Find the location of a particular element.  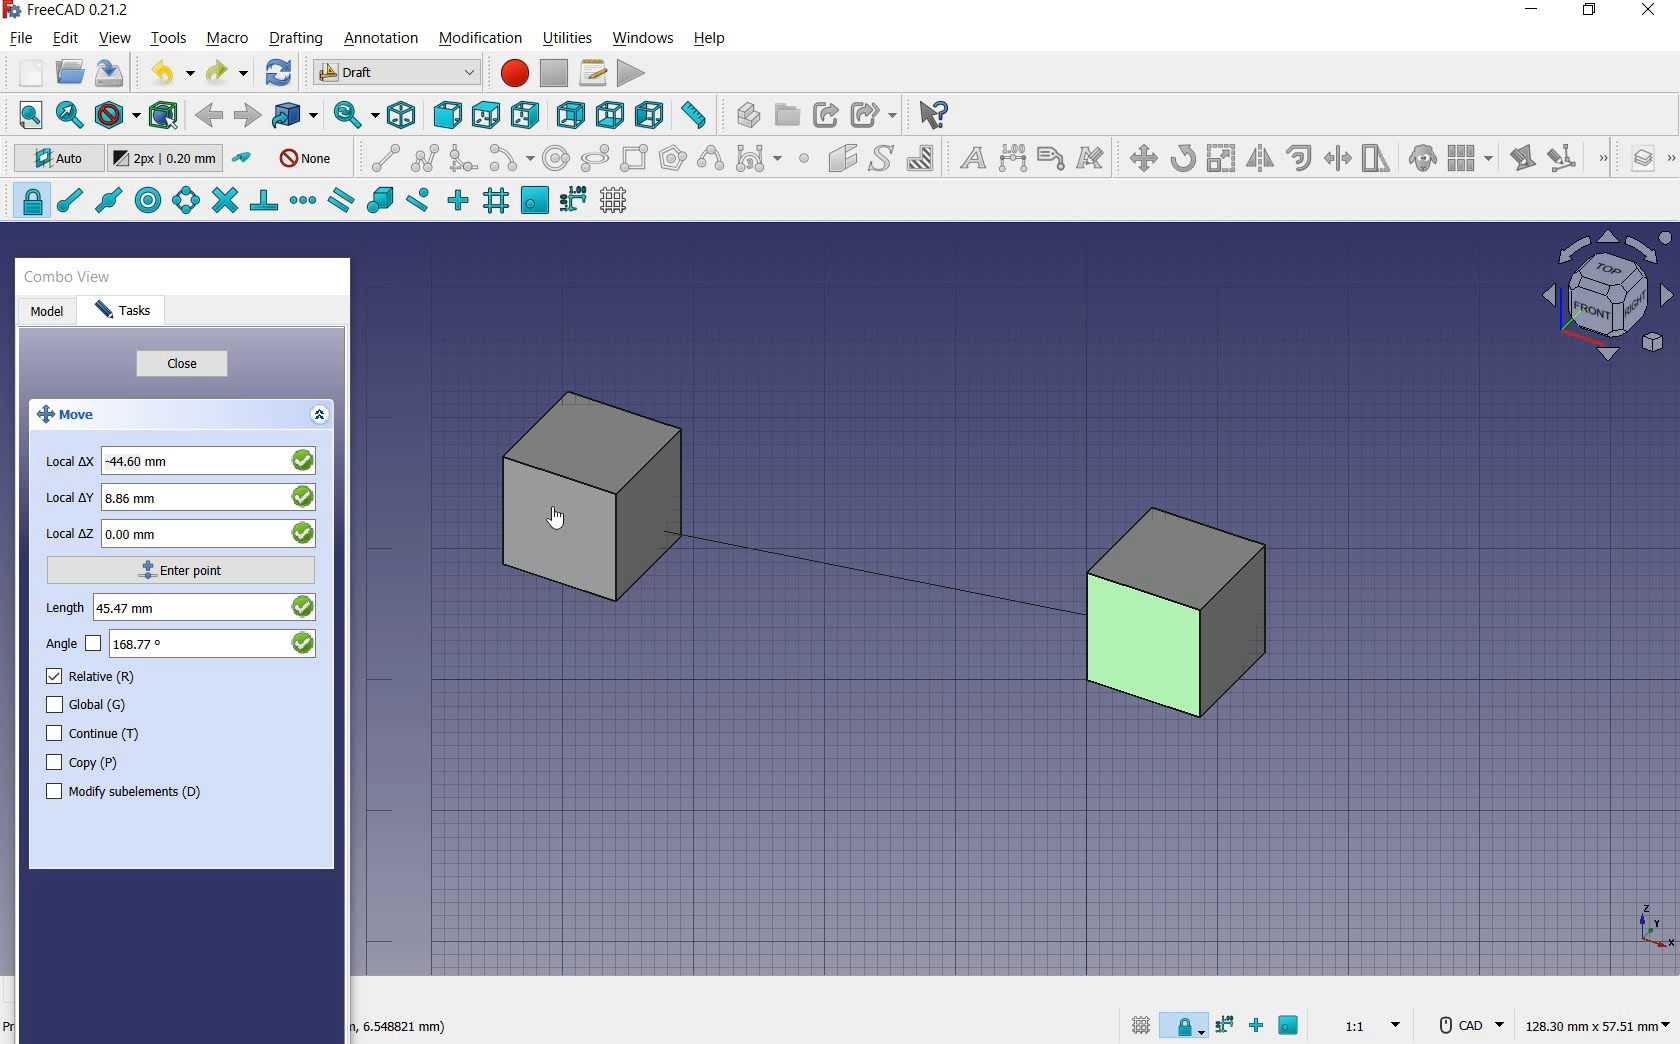

set scale is located at coordinates (1371, 1025).